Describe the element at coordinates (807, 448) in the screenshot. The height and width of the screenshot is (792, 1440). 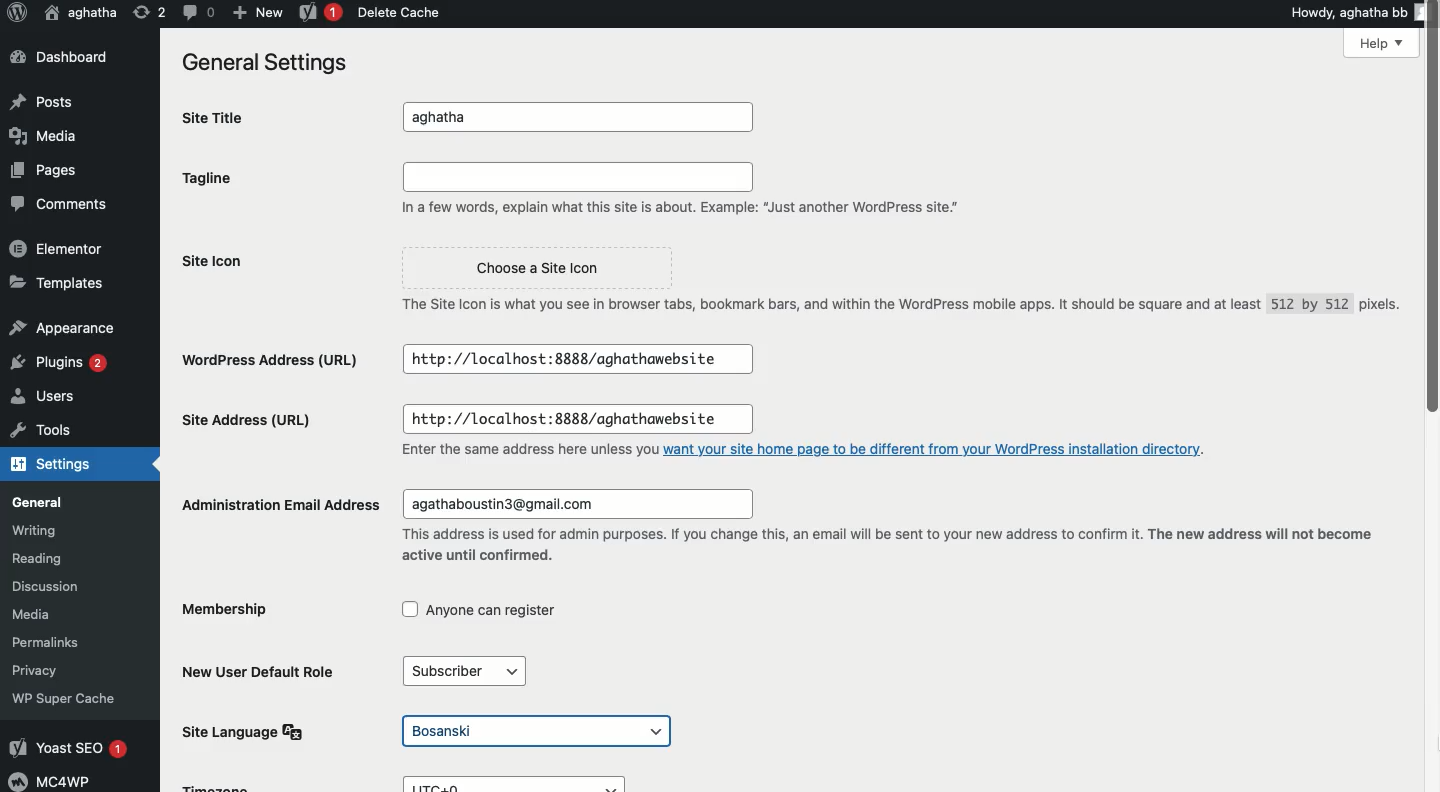
I see `Enter the same address here unless you want your site home page to be different from your WordPress installation directory.` at that location.